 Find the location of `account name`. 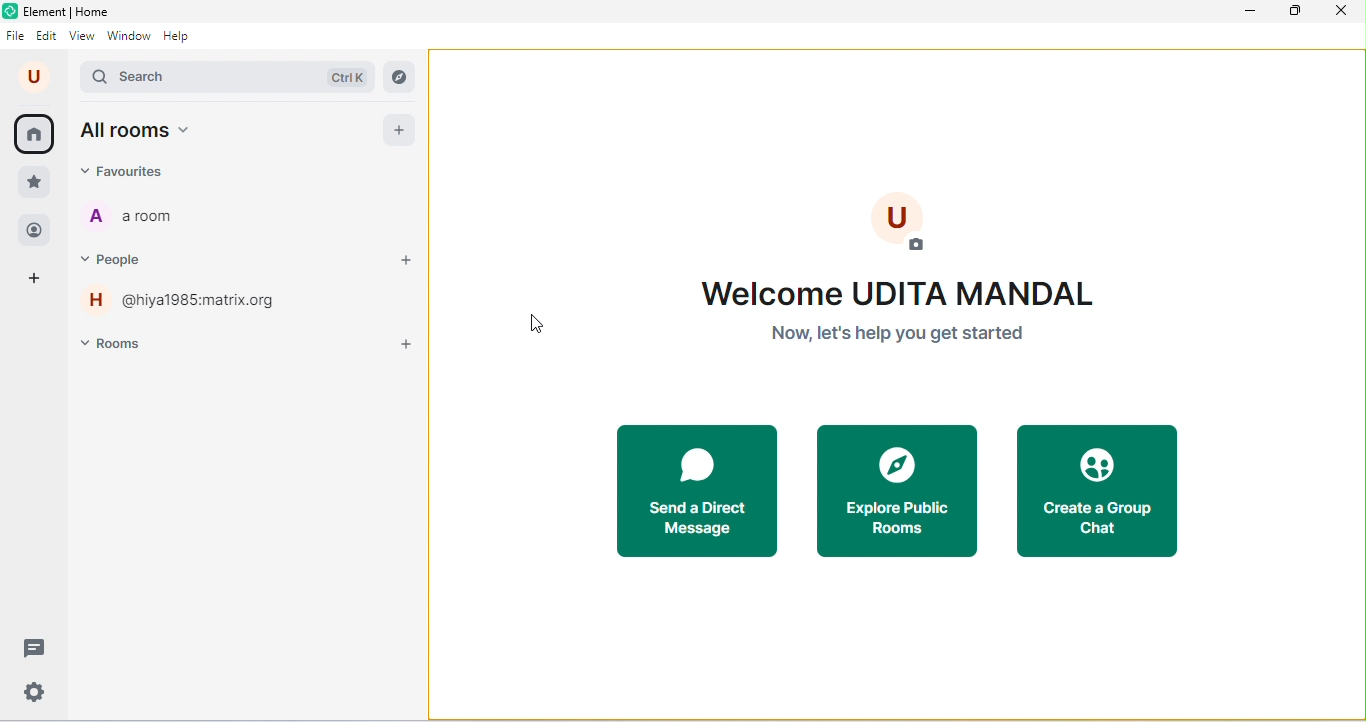

account name is located at coordinates (35, 76).